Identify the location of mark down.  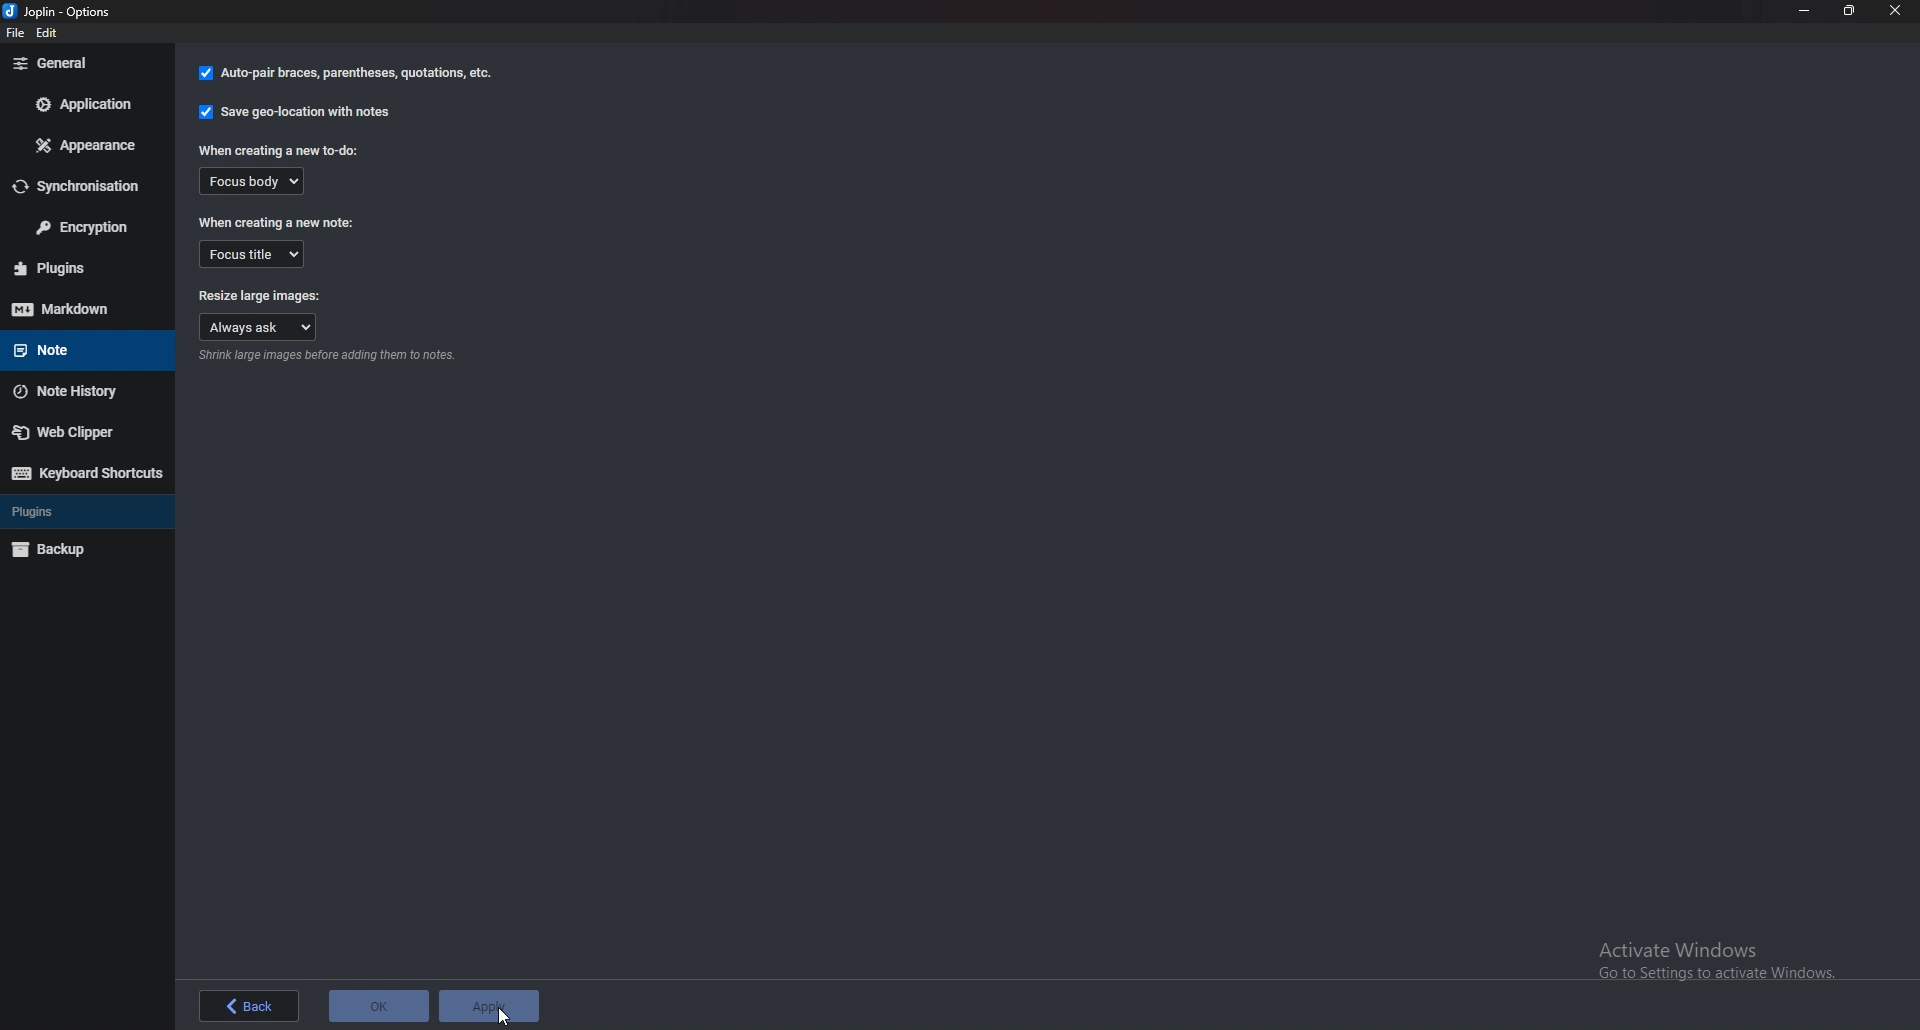
(84, 308).